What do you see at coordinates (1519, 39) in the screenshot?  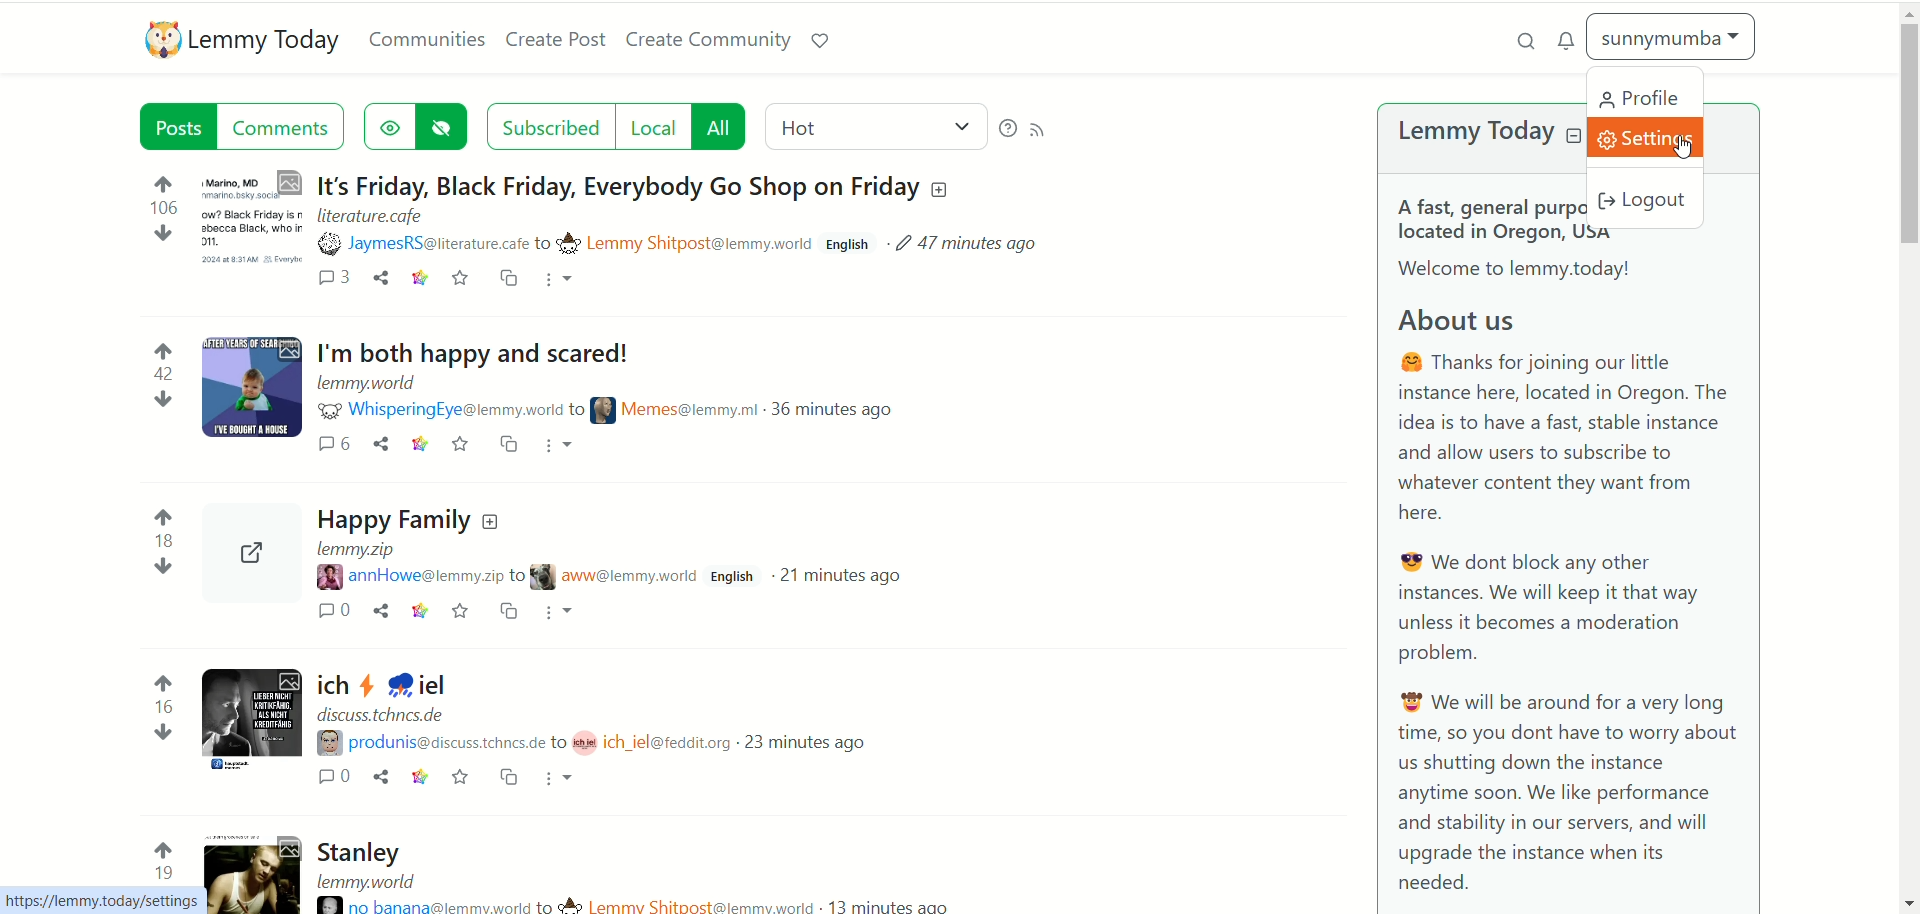 I see `search` at bounding box center [1519, 39].